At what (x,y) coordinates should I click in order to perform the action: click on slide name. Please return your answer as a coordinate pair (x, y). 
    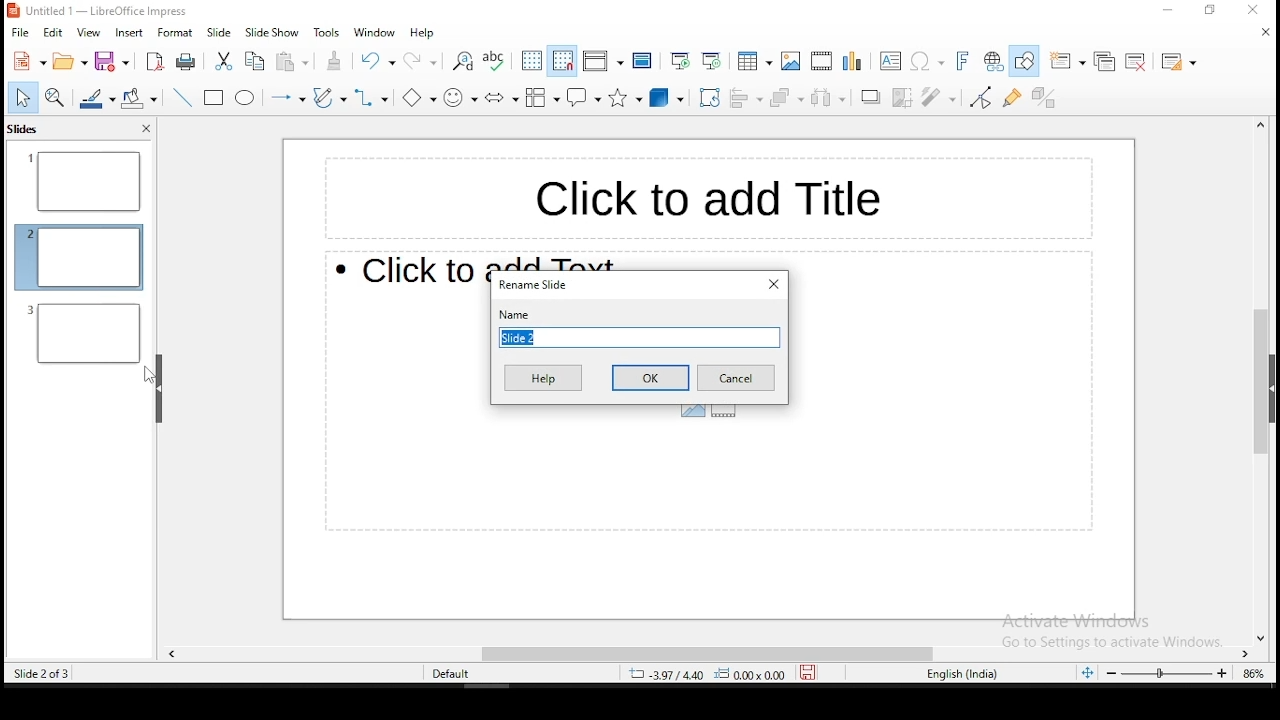
    Looking at the image, I should click on (640, 335).